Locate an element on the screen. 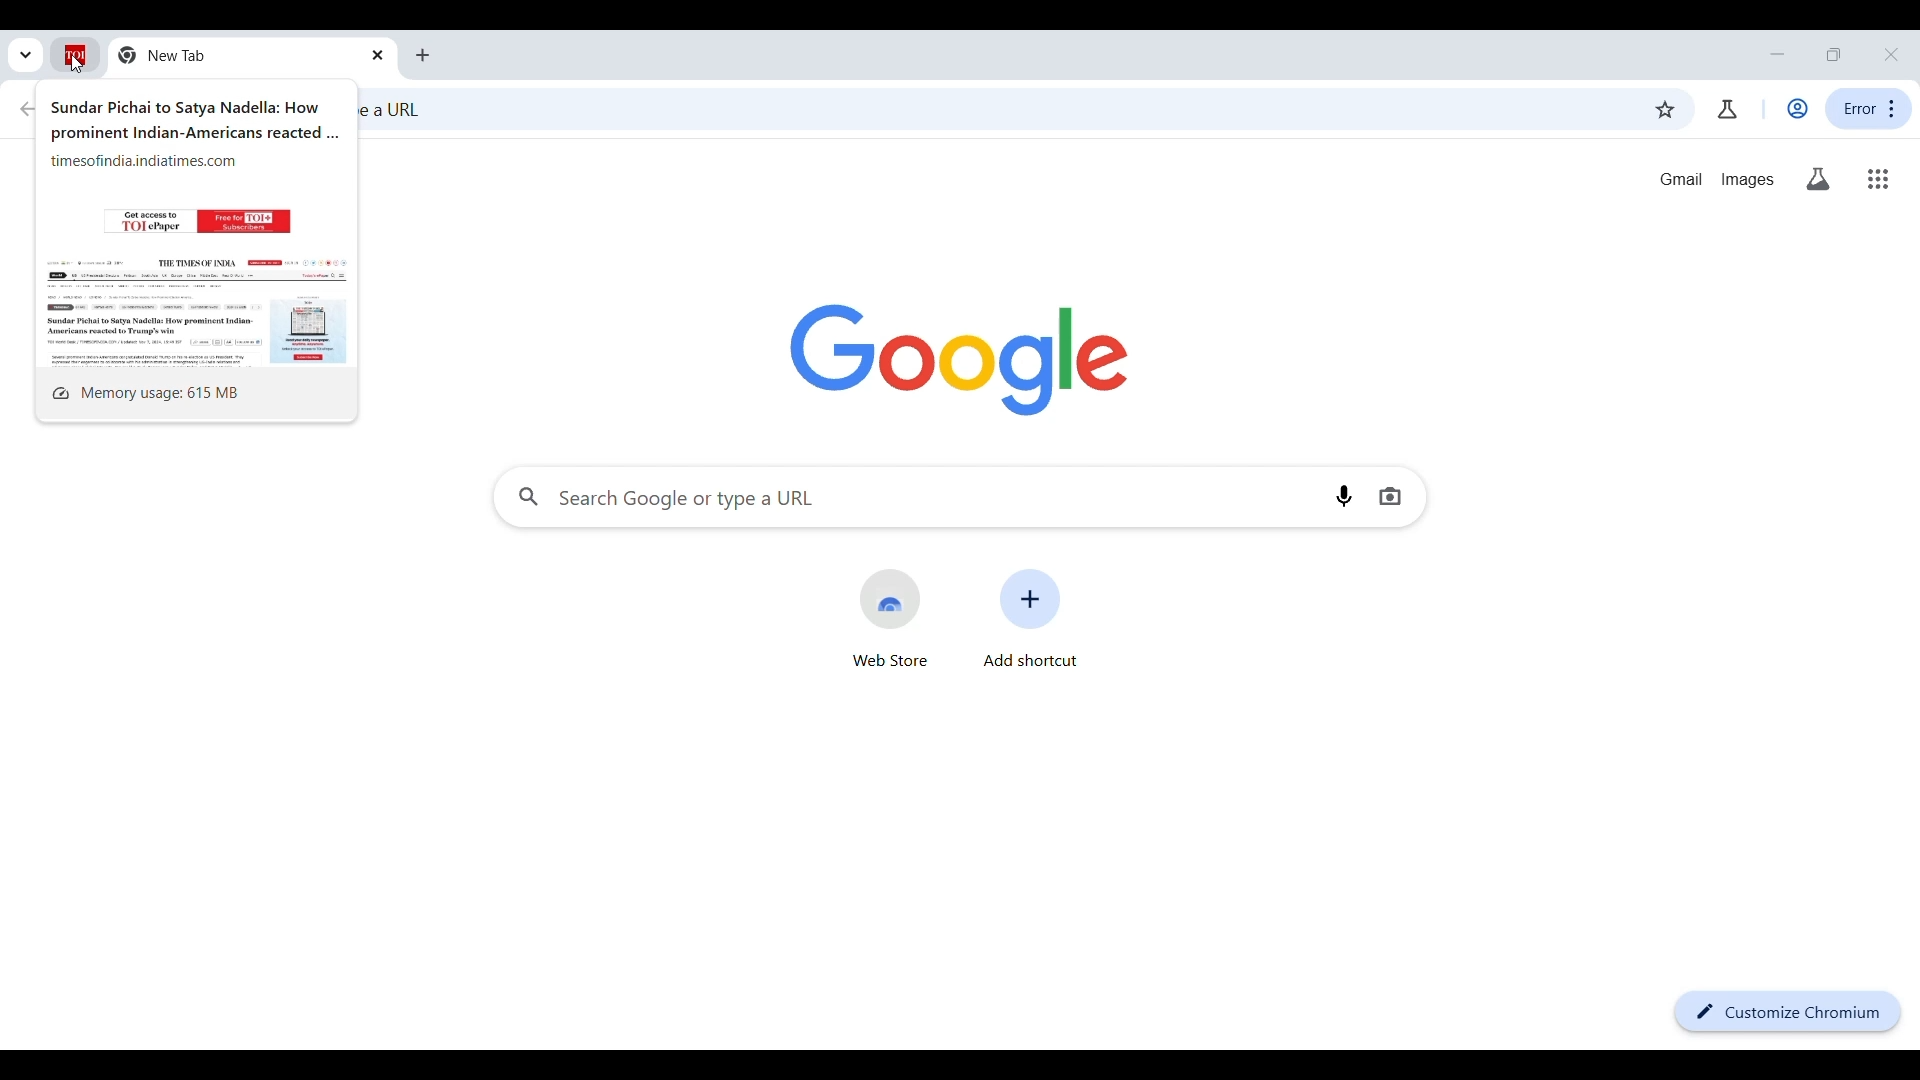 The height and width of the screenshot is (1080, 1920). Search by voice is located at coordinates (1344, 496).